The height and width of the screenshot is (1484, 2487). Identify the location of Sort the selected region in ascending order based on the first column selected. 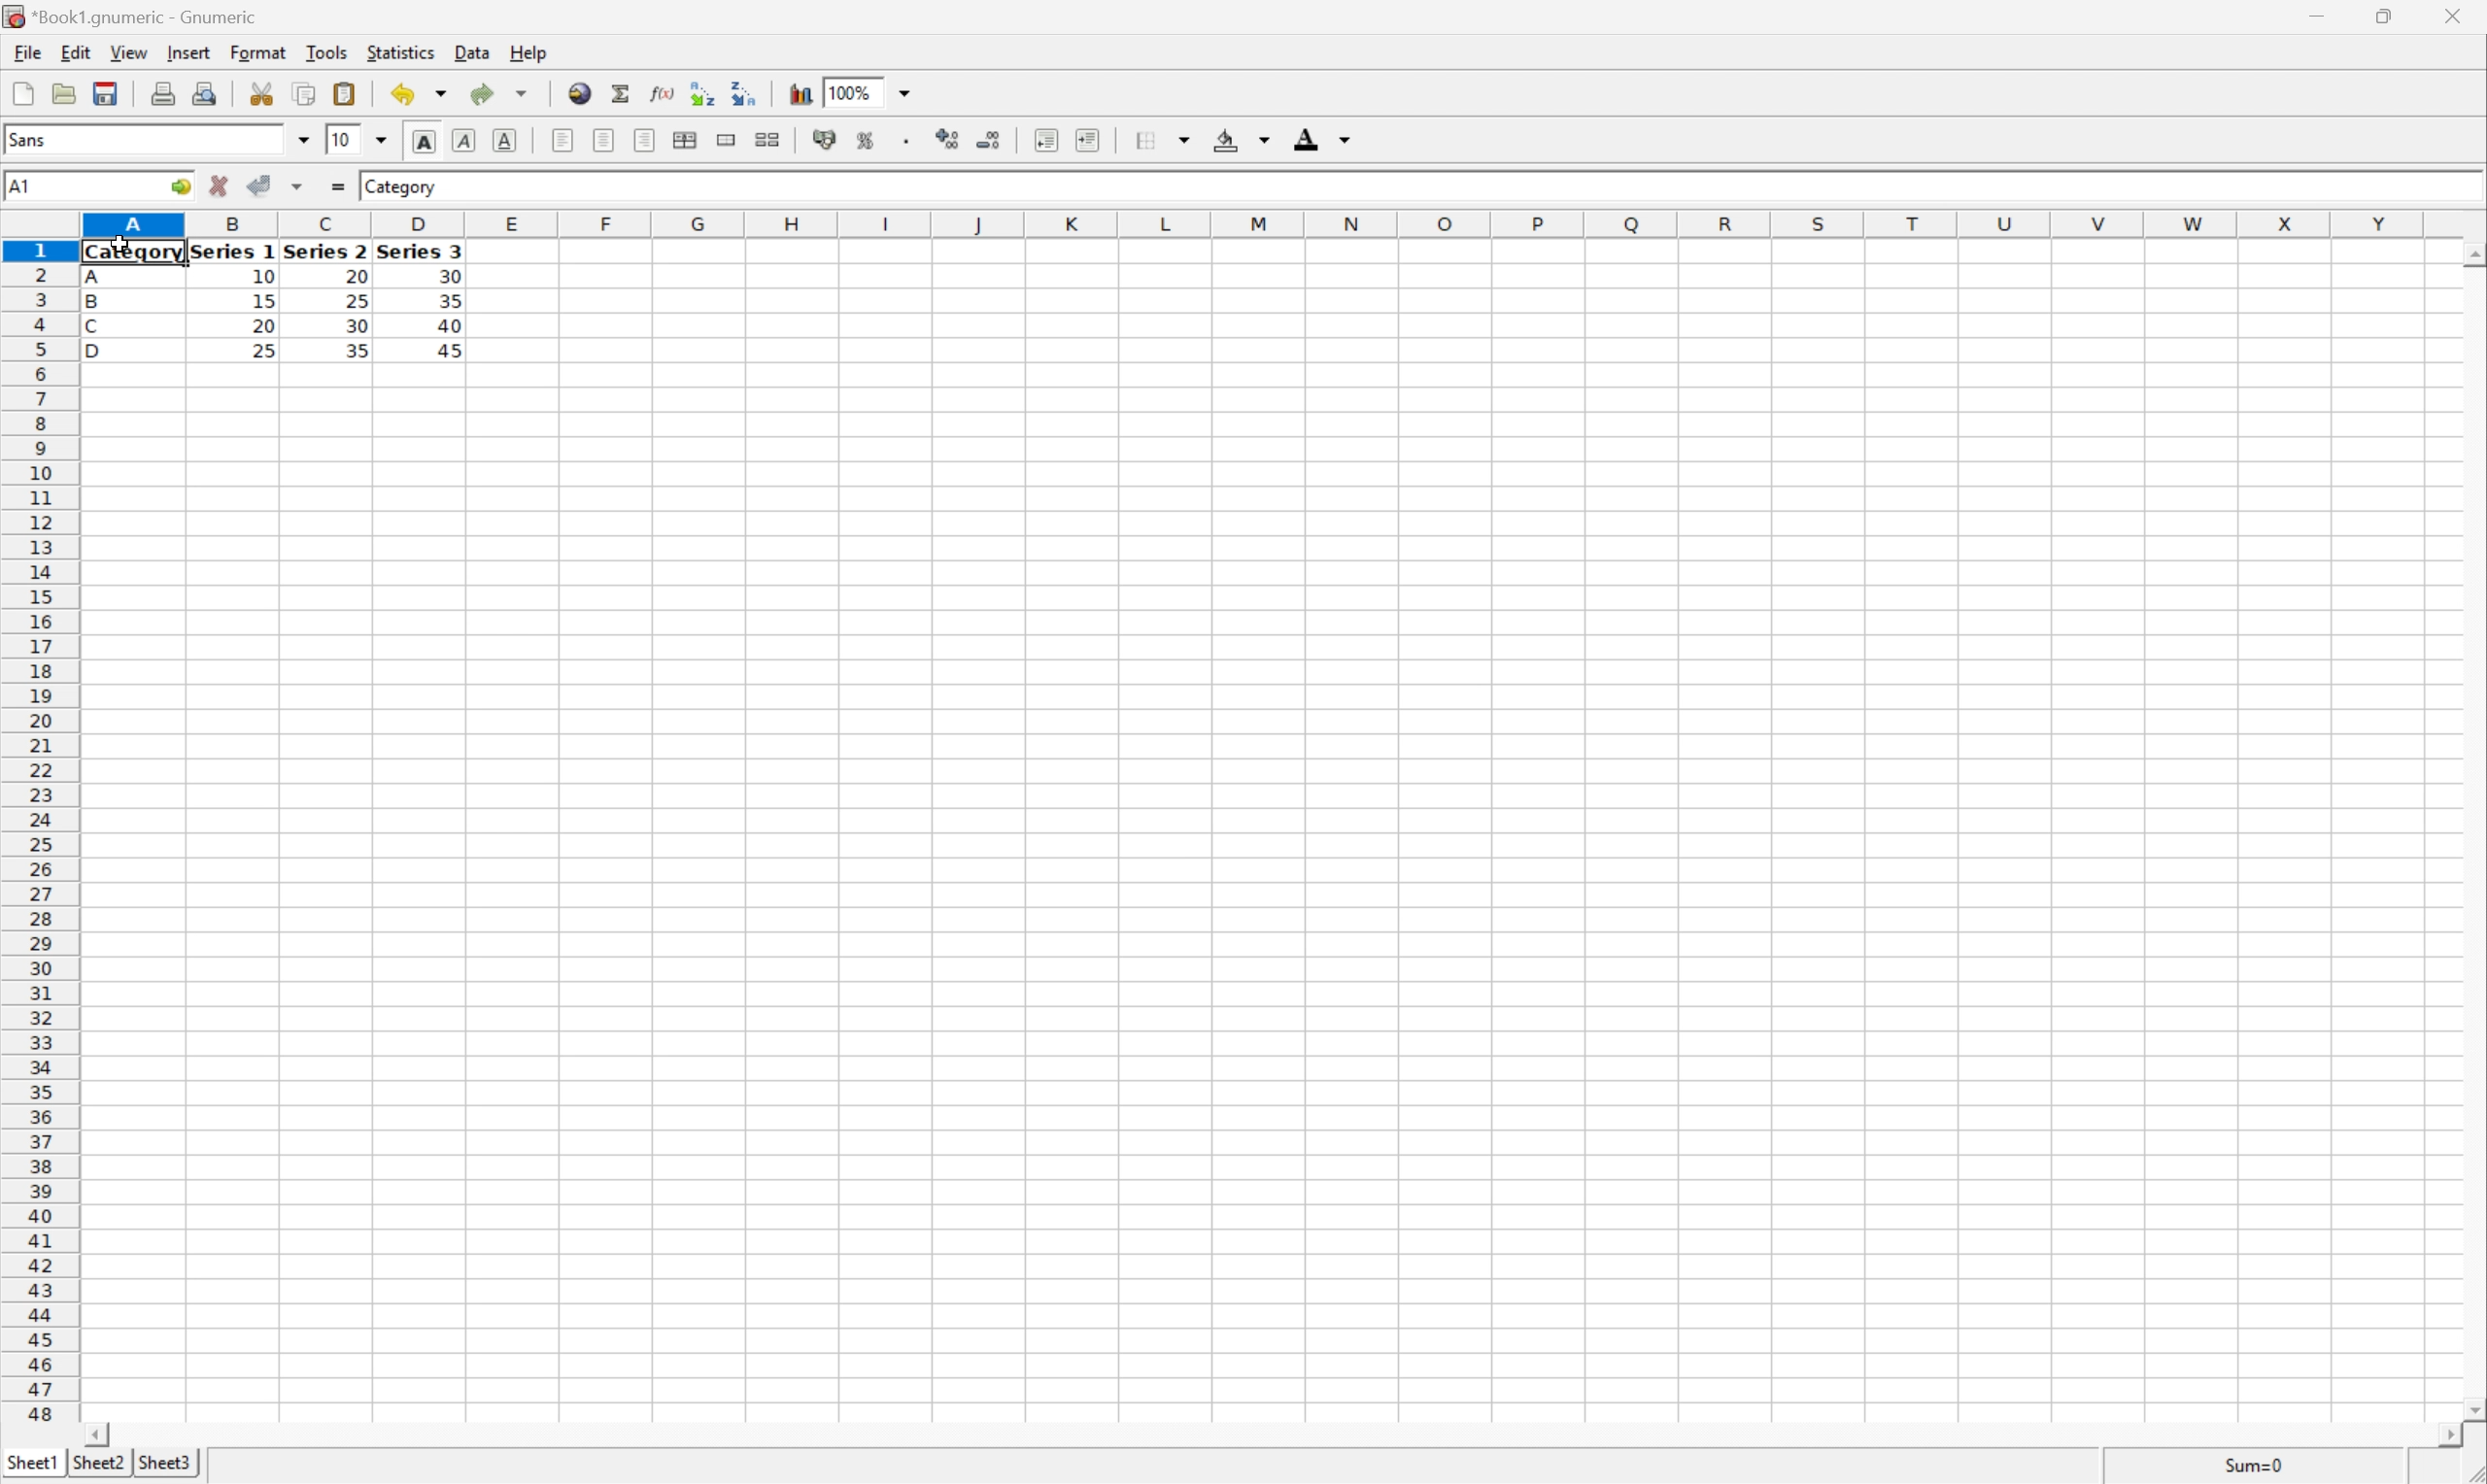
(701, 93).